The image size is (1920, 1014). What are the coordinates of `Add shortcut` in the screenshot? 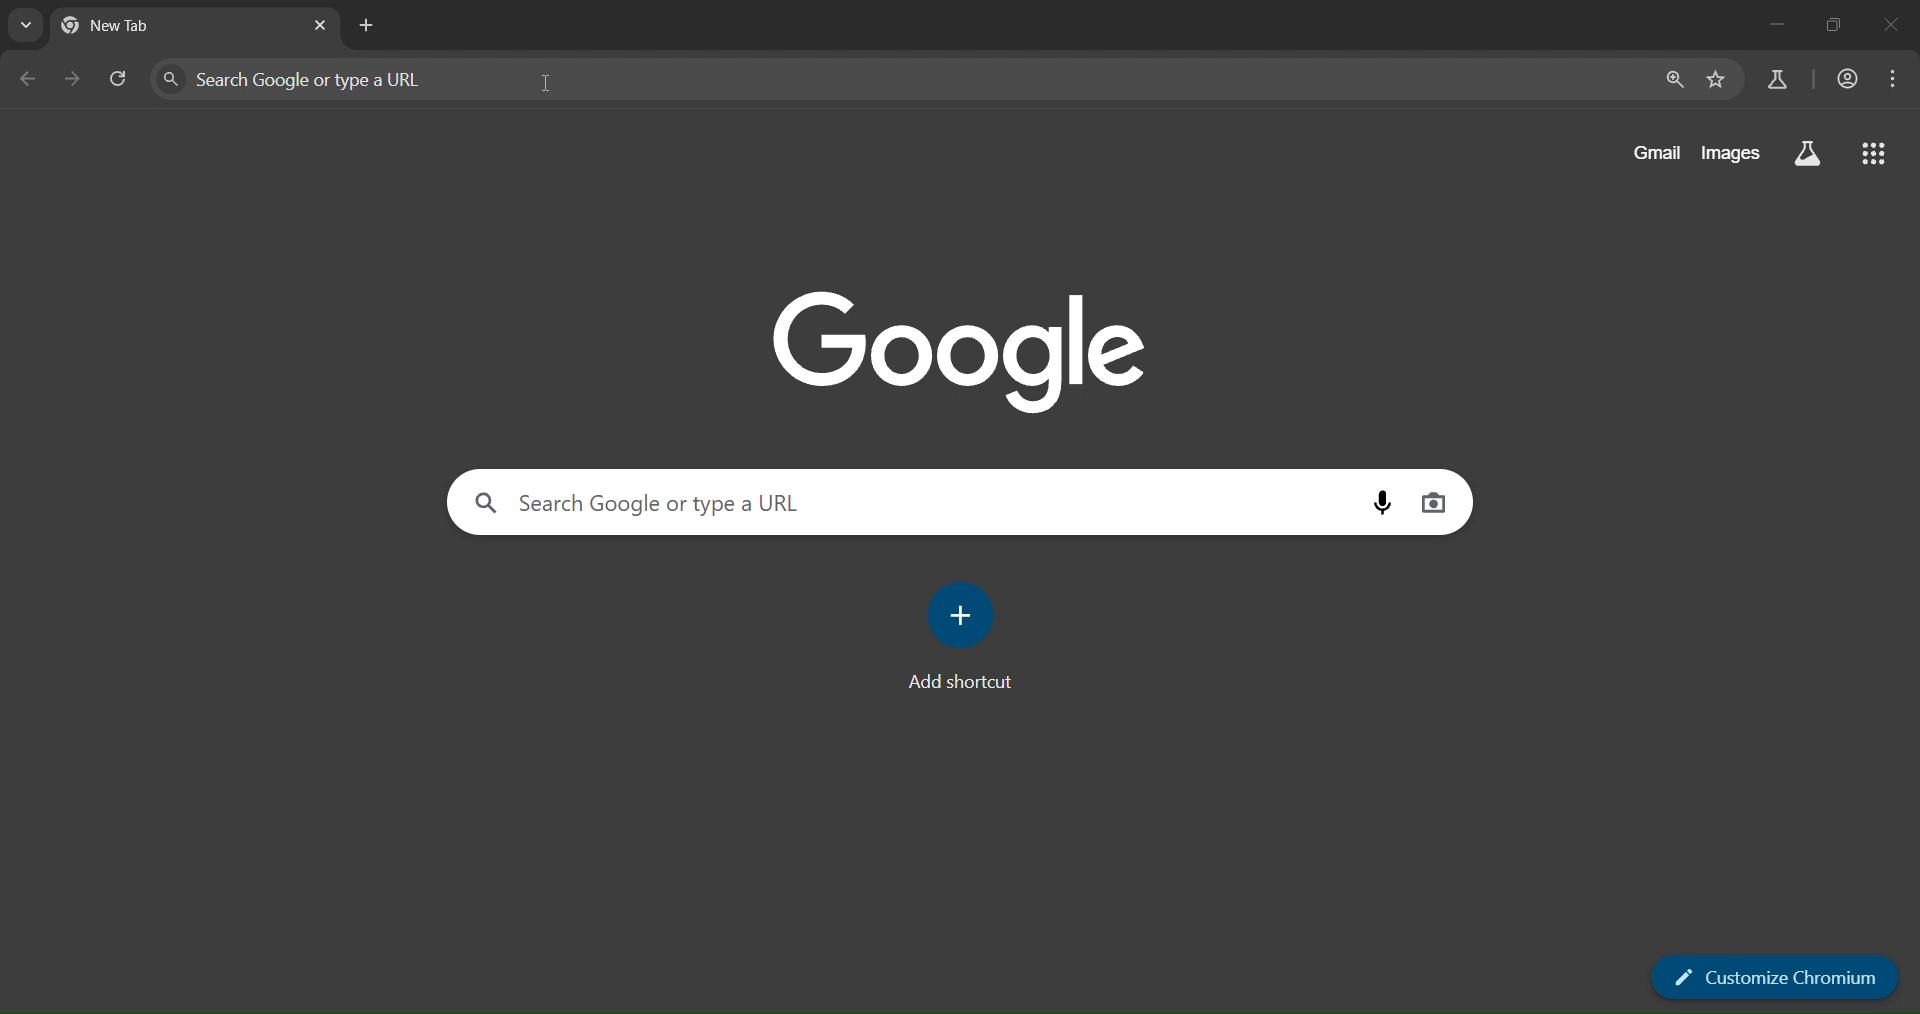 It's located at (958, 682).